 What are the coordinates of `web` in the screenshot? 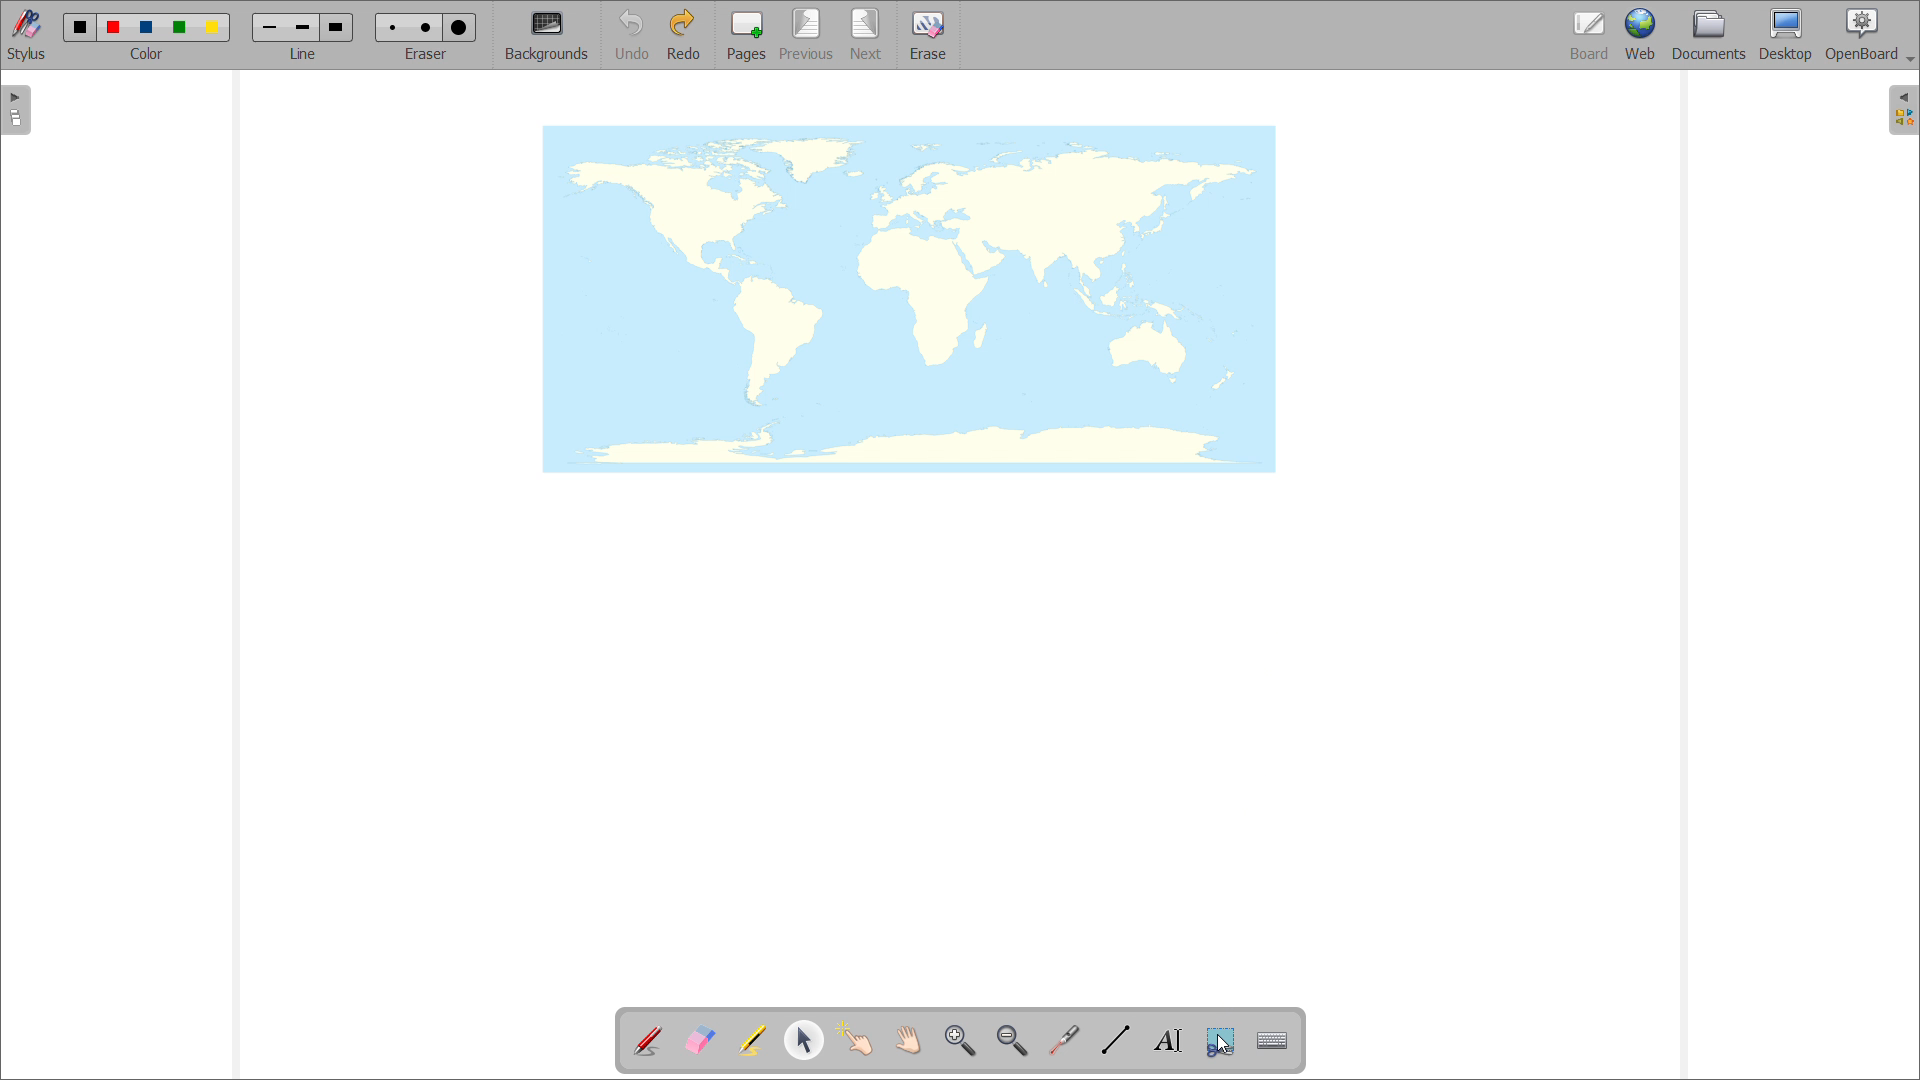 It's located at (1642, 35).